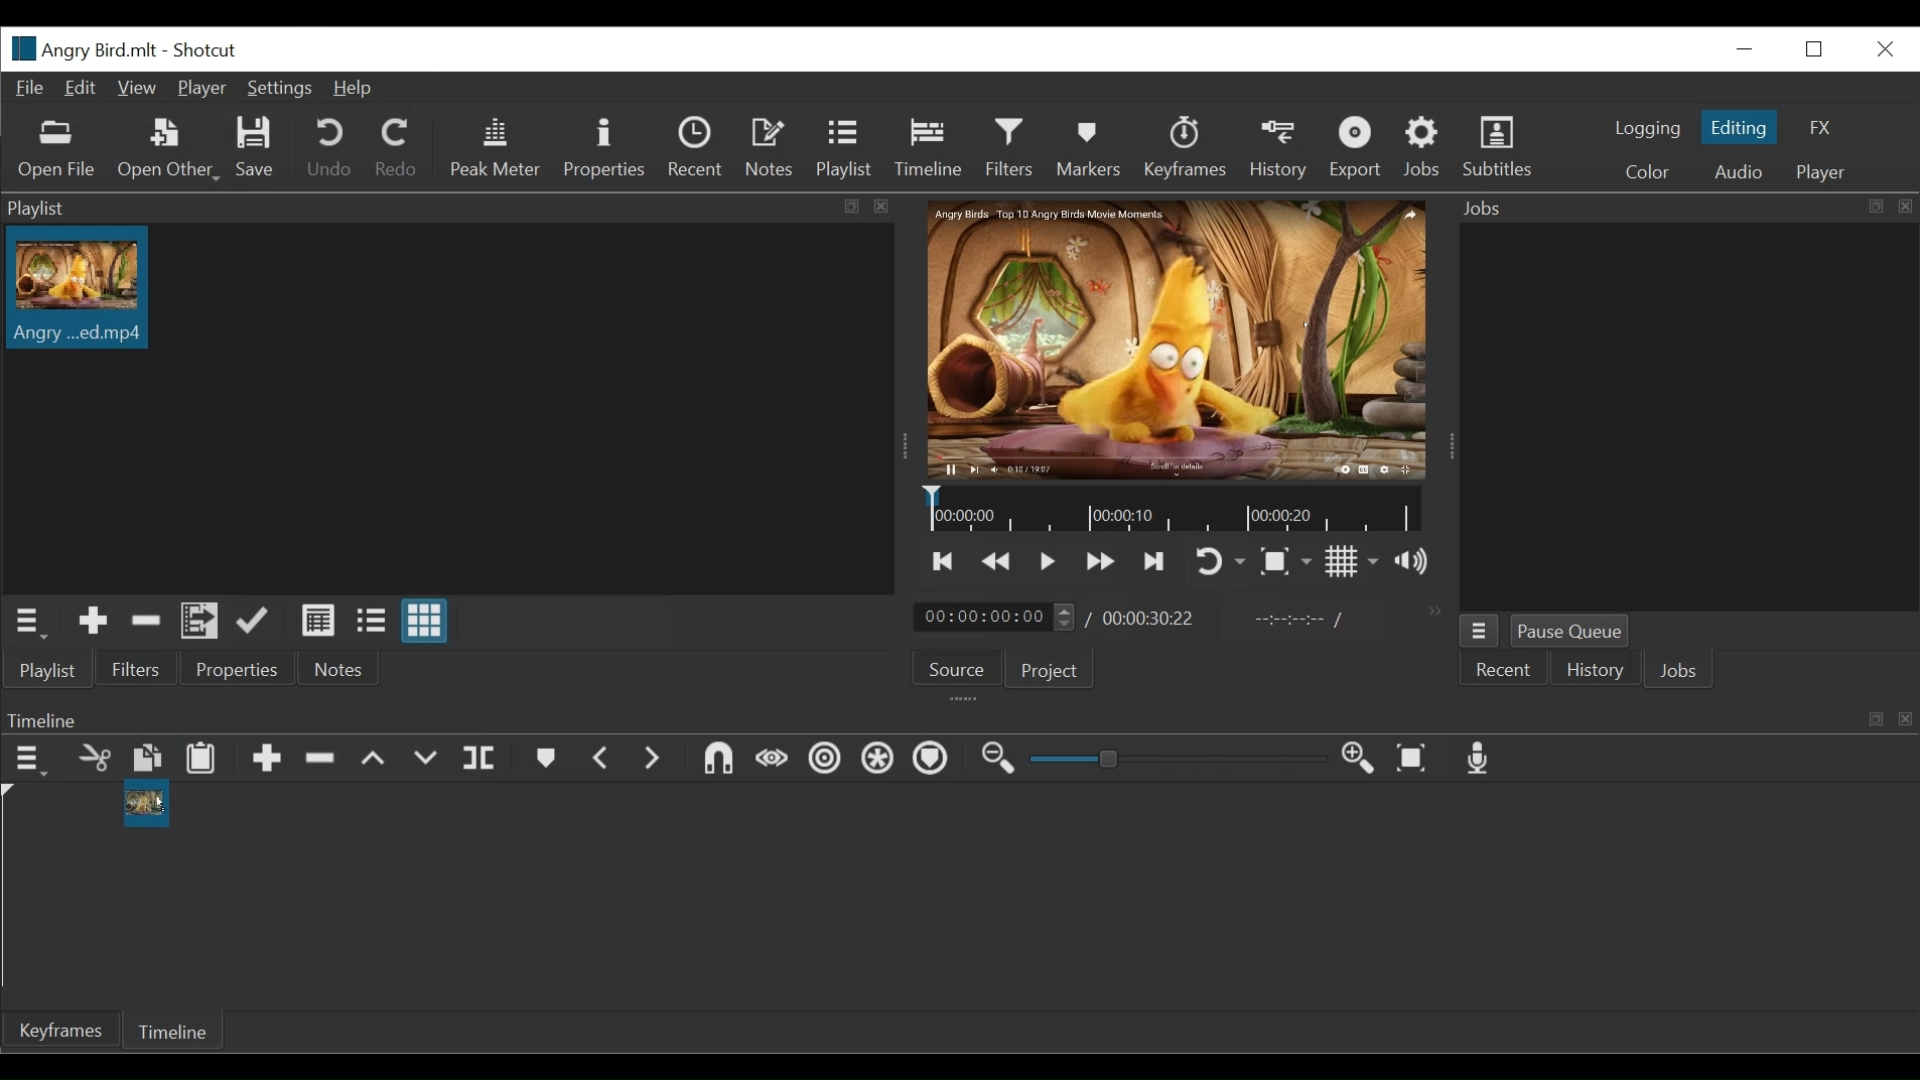 The image size is (1920, 1080). I want to click on Keyframe, so click(59, 1033).